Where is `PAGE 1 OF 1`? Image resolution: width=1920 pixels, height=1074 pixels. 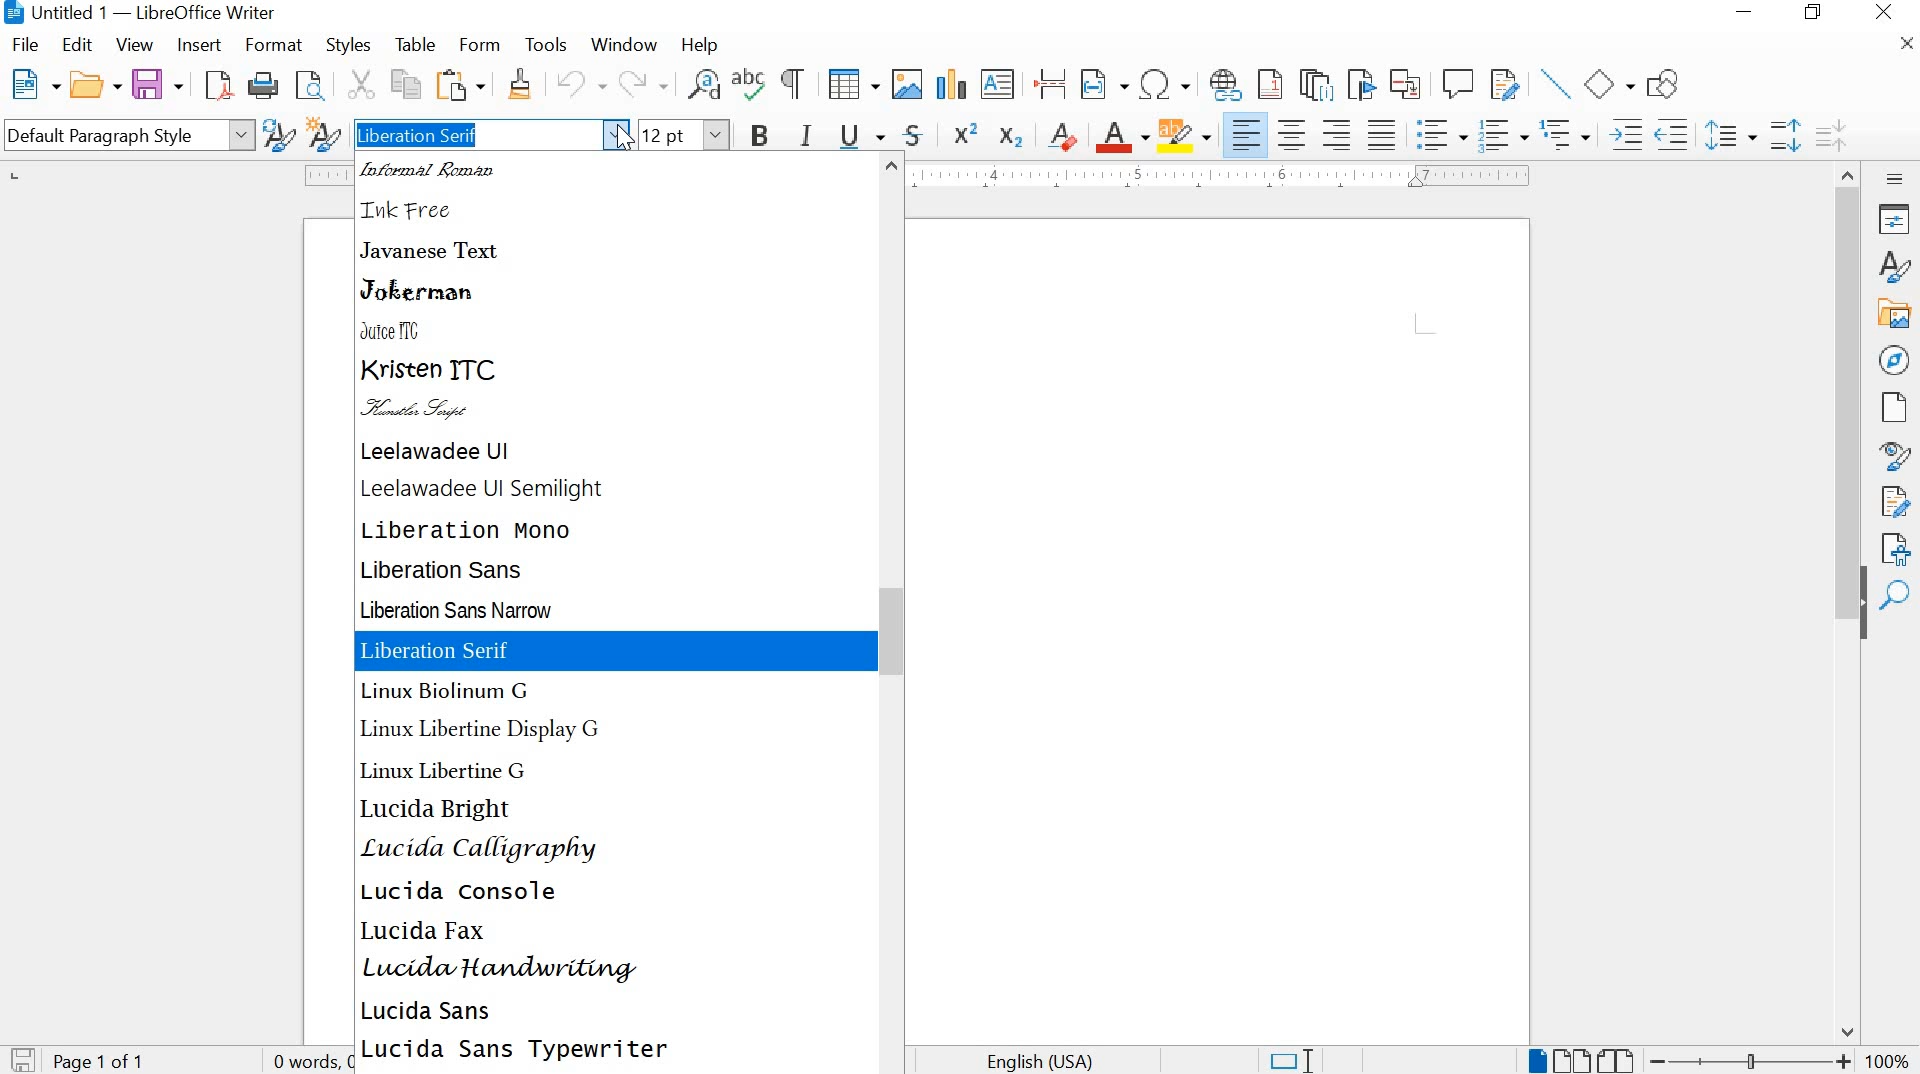
PAGE 1 OF 1 is located at coordinates (104, 1062).